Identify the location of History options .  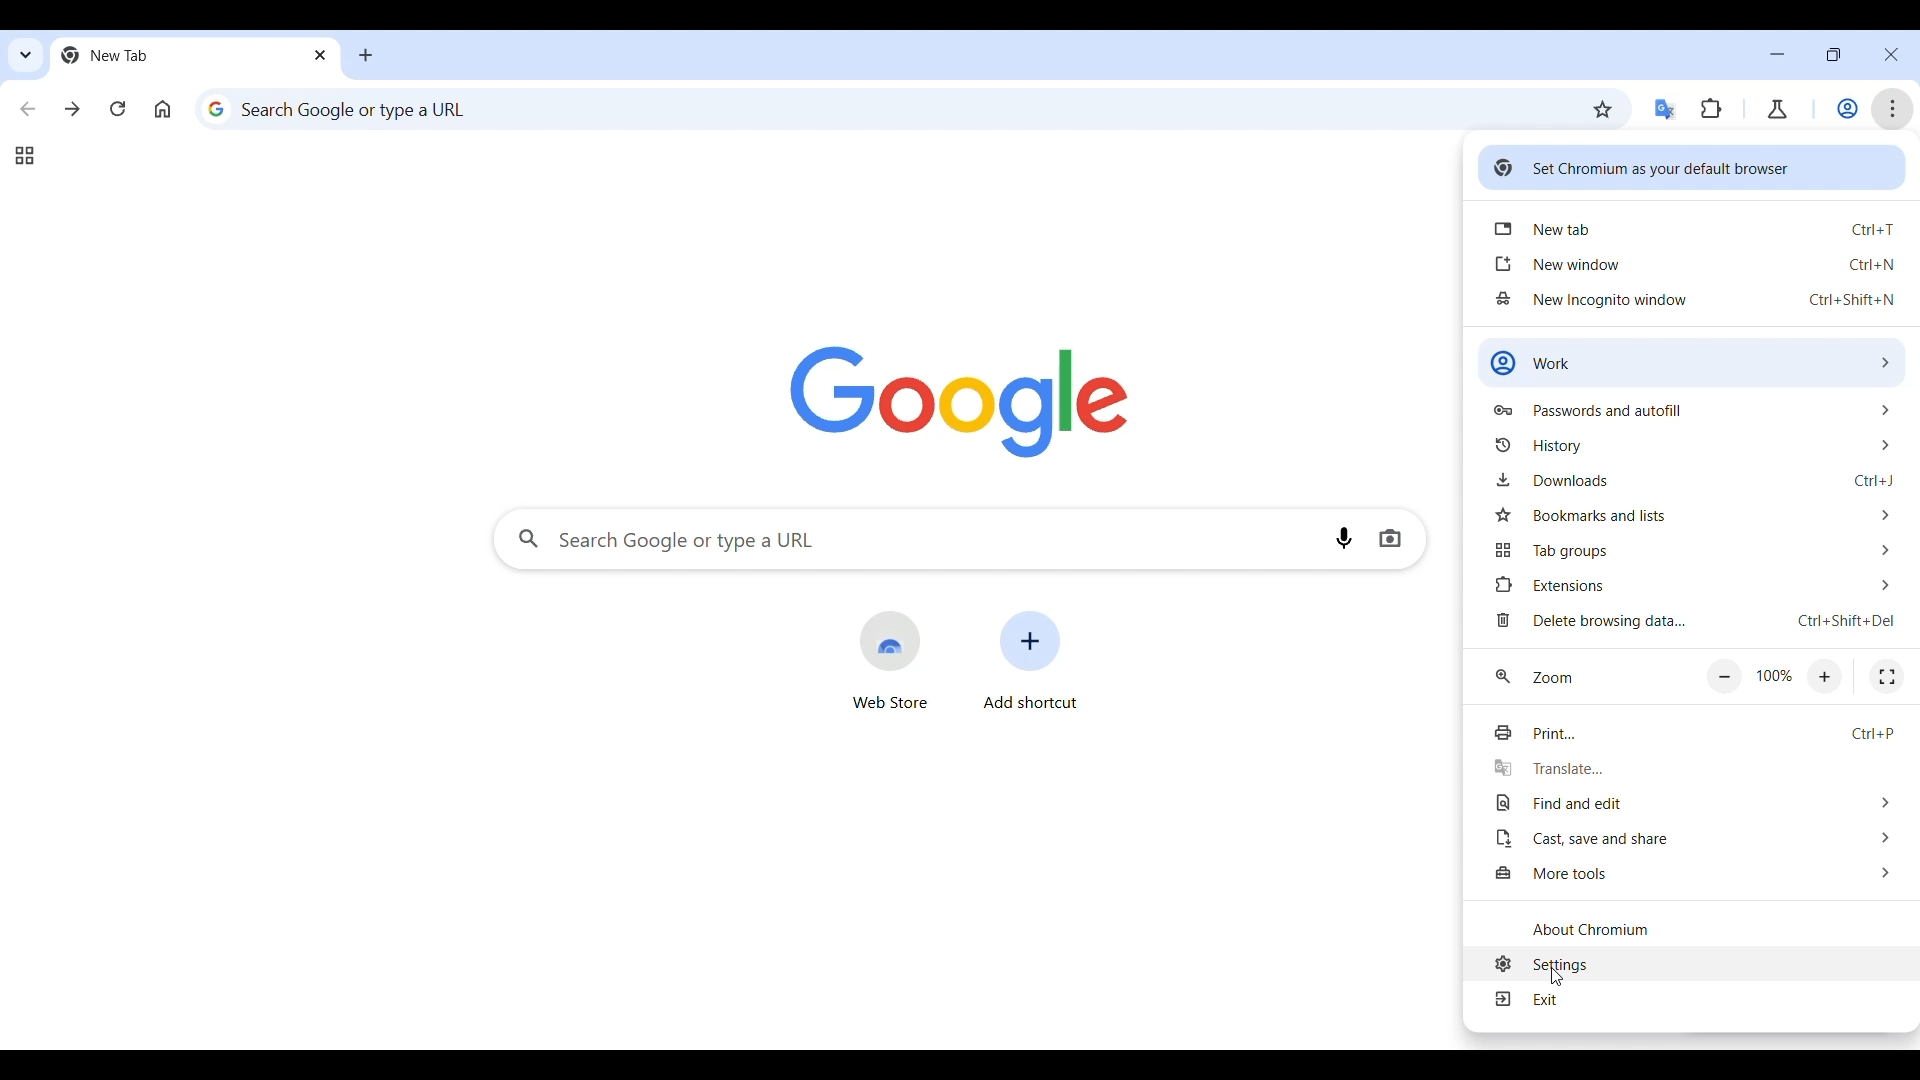
(1692, 445).